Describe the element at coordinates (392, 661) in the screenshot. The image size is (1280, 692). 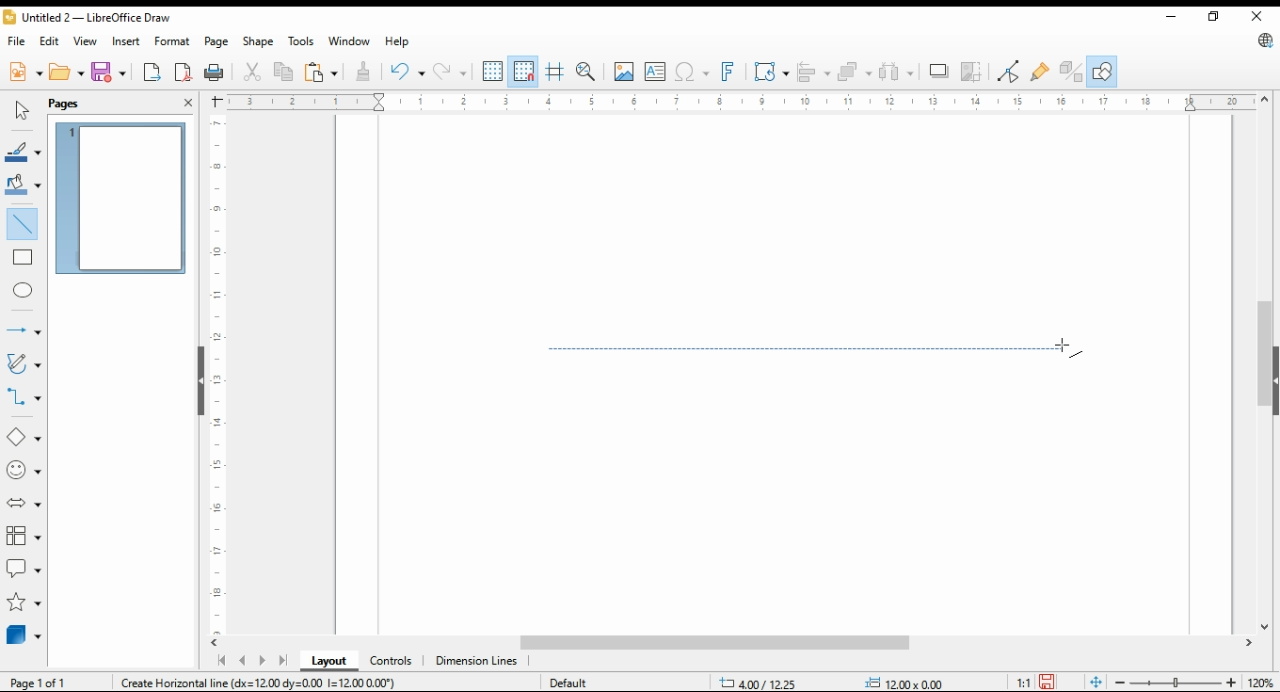
I see `ontrols` at that location.